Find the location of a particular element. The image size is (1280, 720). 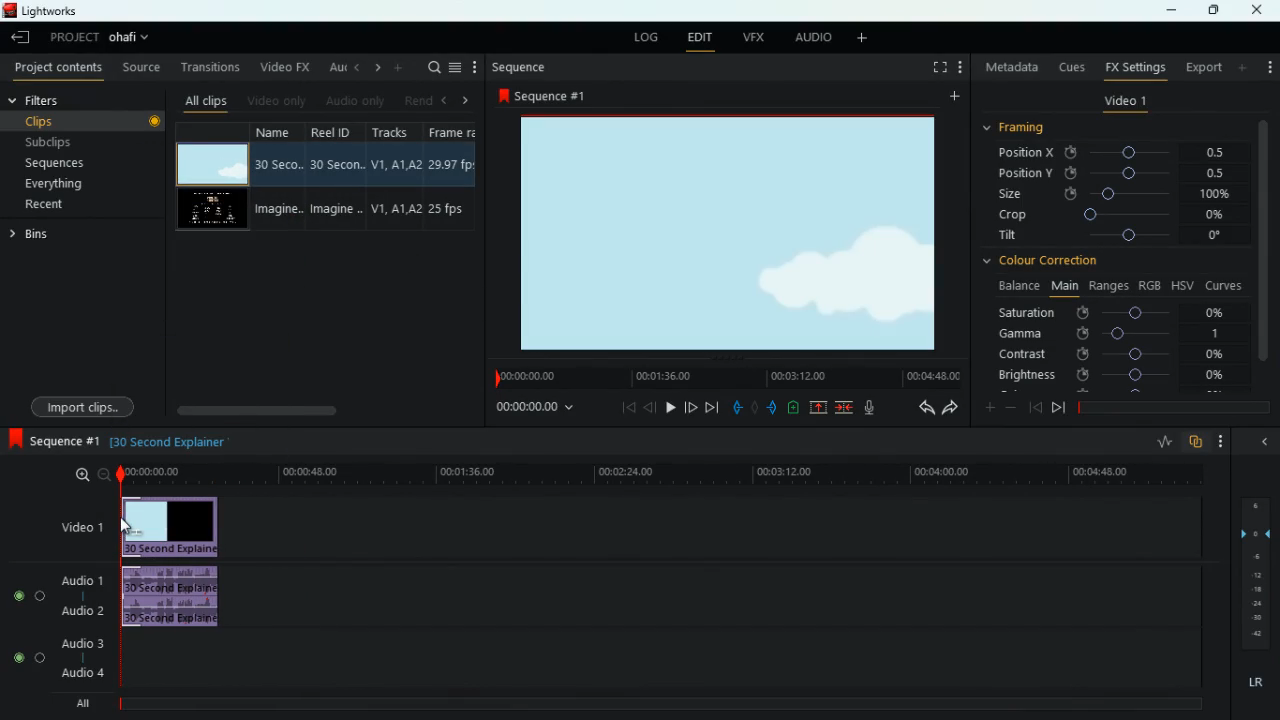

sequence is located at coordinates (522, 68).